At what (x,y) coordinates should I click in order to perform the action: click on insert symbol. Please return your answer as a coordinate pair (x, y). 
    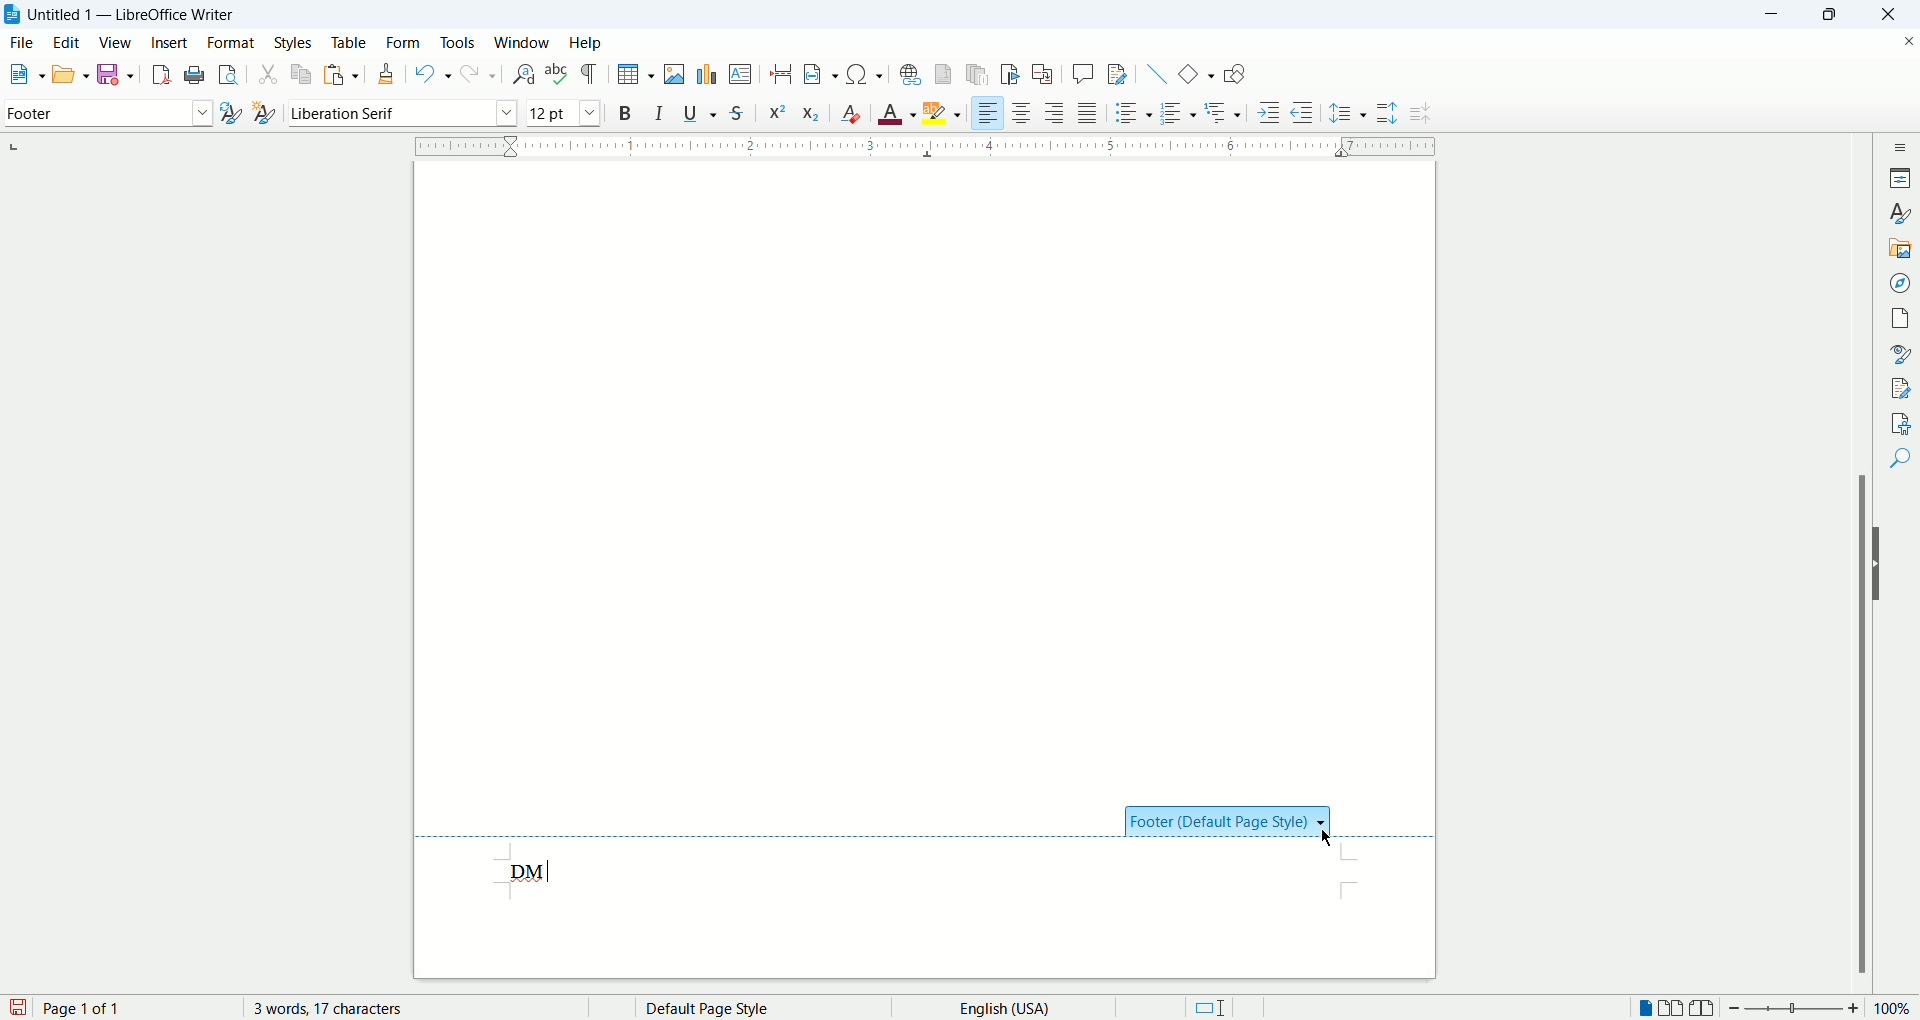
    Looking at the image, I should click on (865, 73).